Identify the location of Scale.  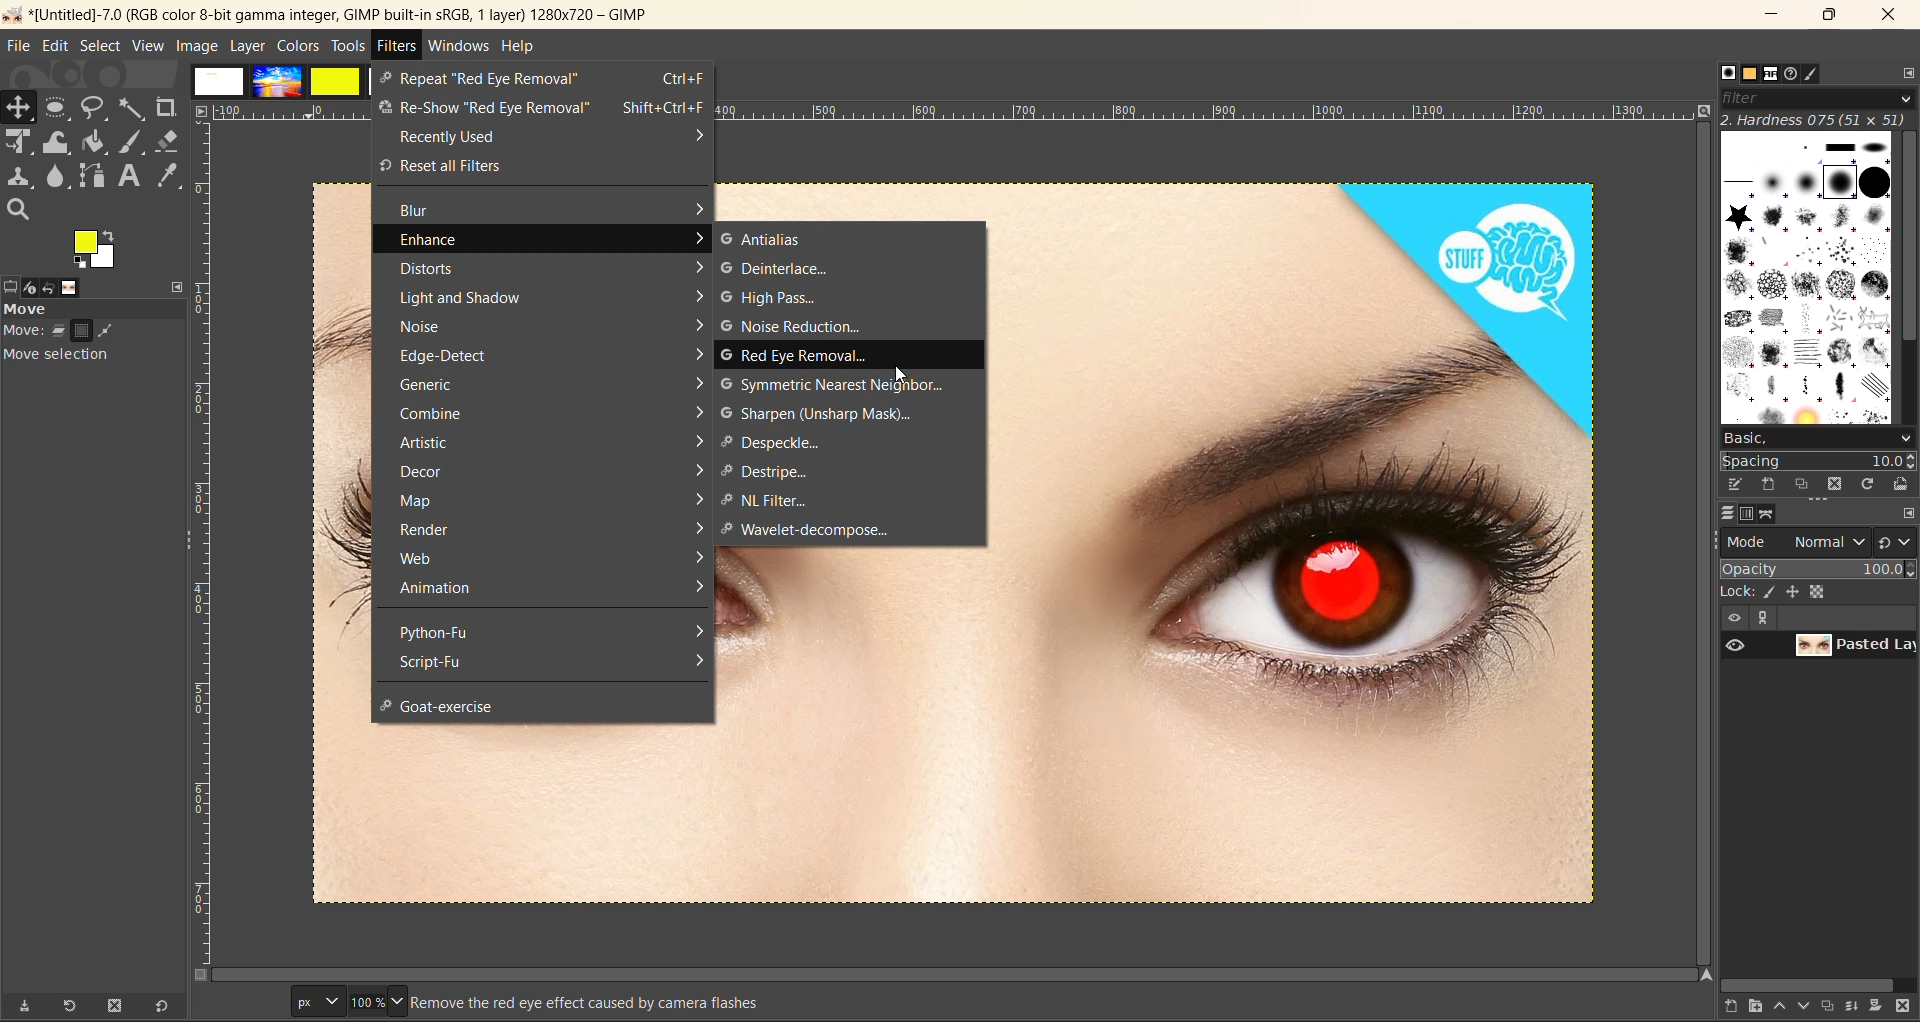
(21, 143).